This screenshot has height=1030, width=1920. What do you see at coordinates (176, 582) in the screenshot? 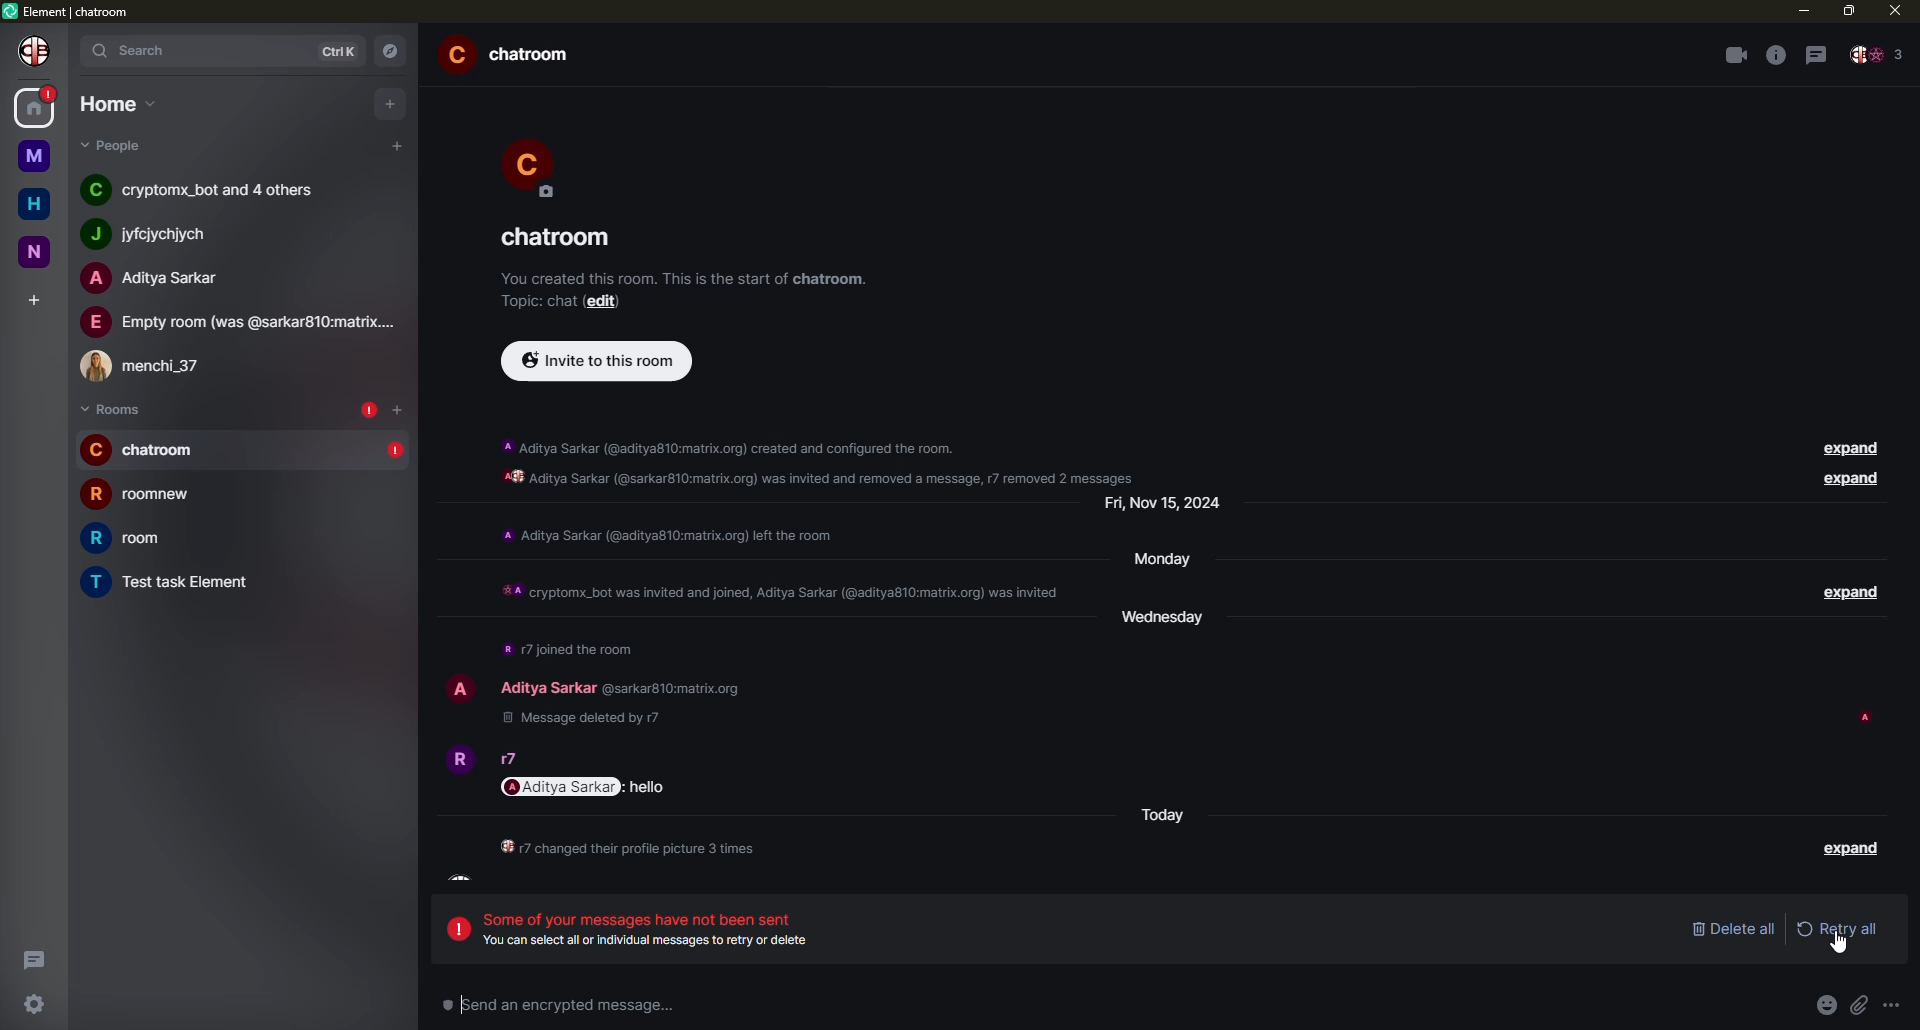
I see `room` at bounding box center [176, 582].